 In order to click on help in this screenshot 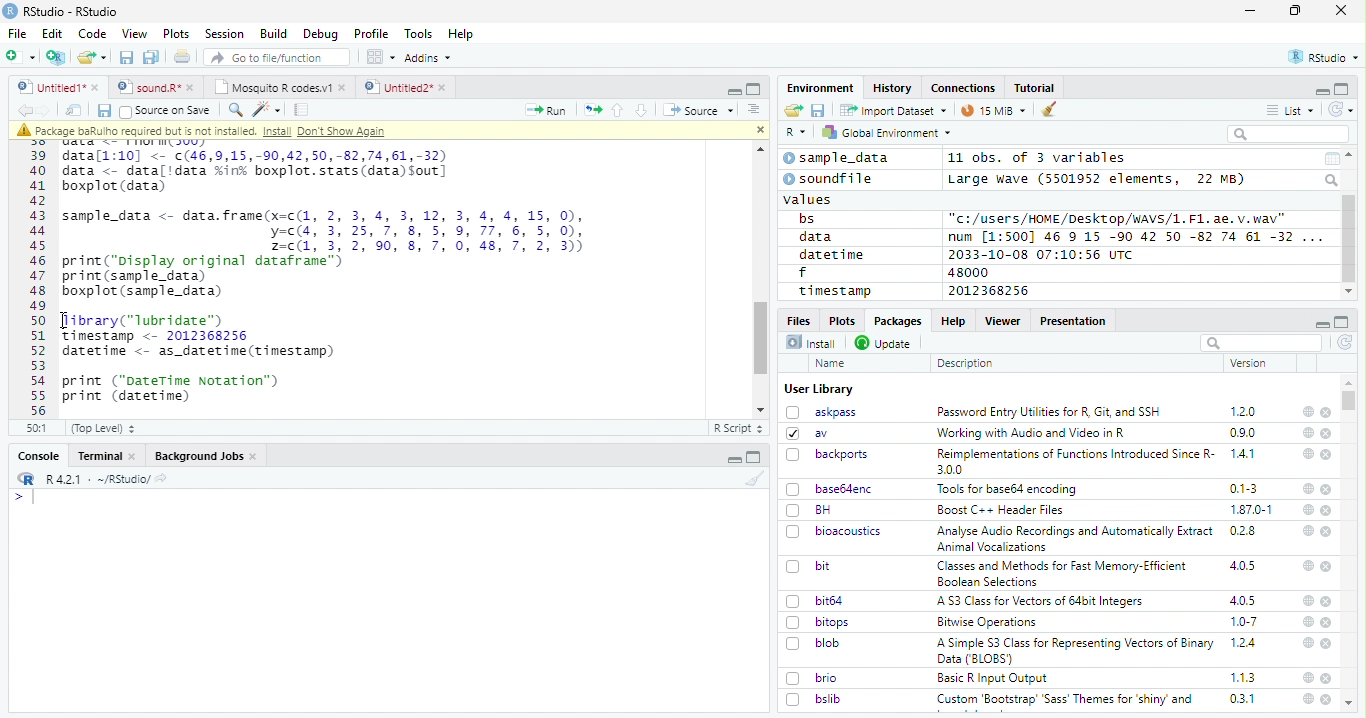, I will do `click(1308, 489)`.